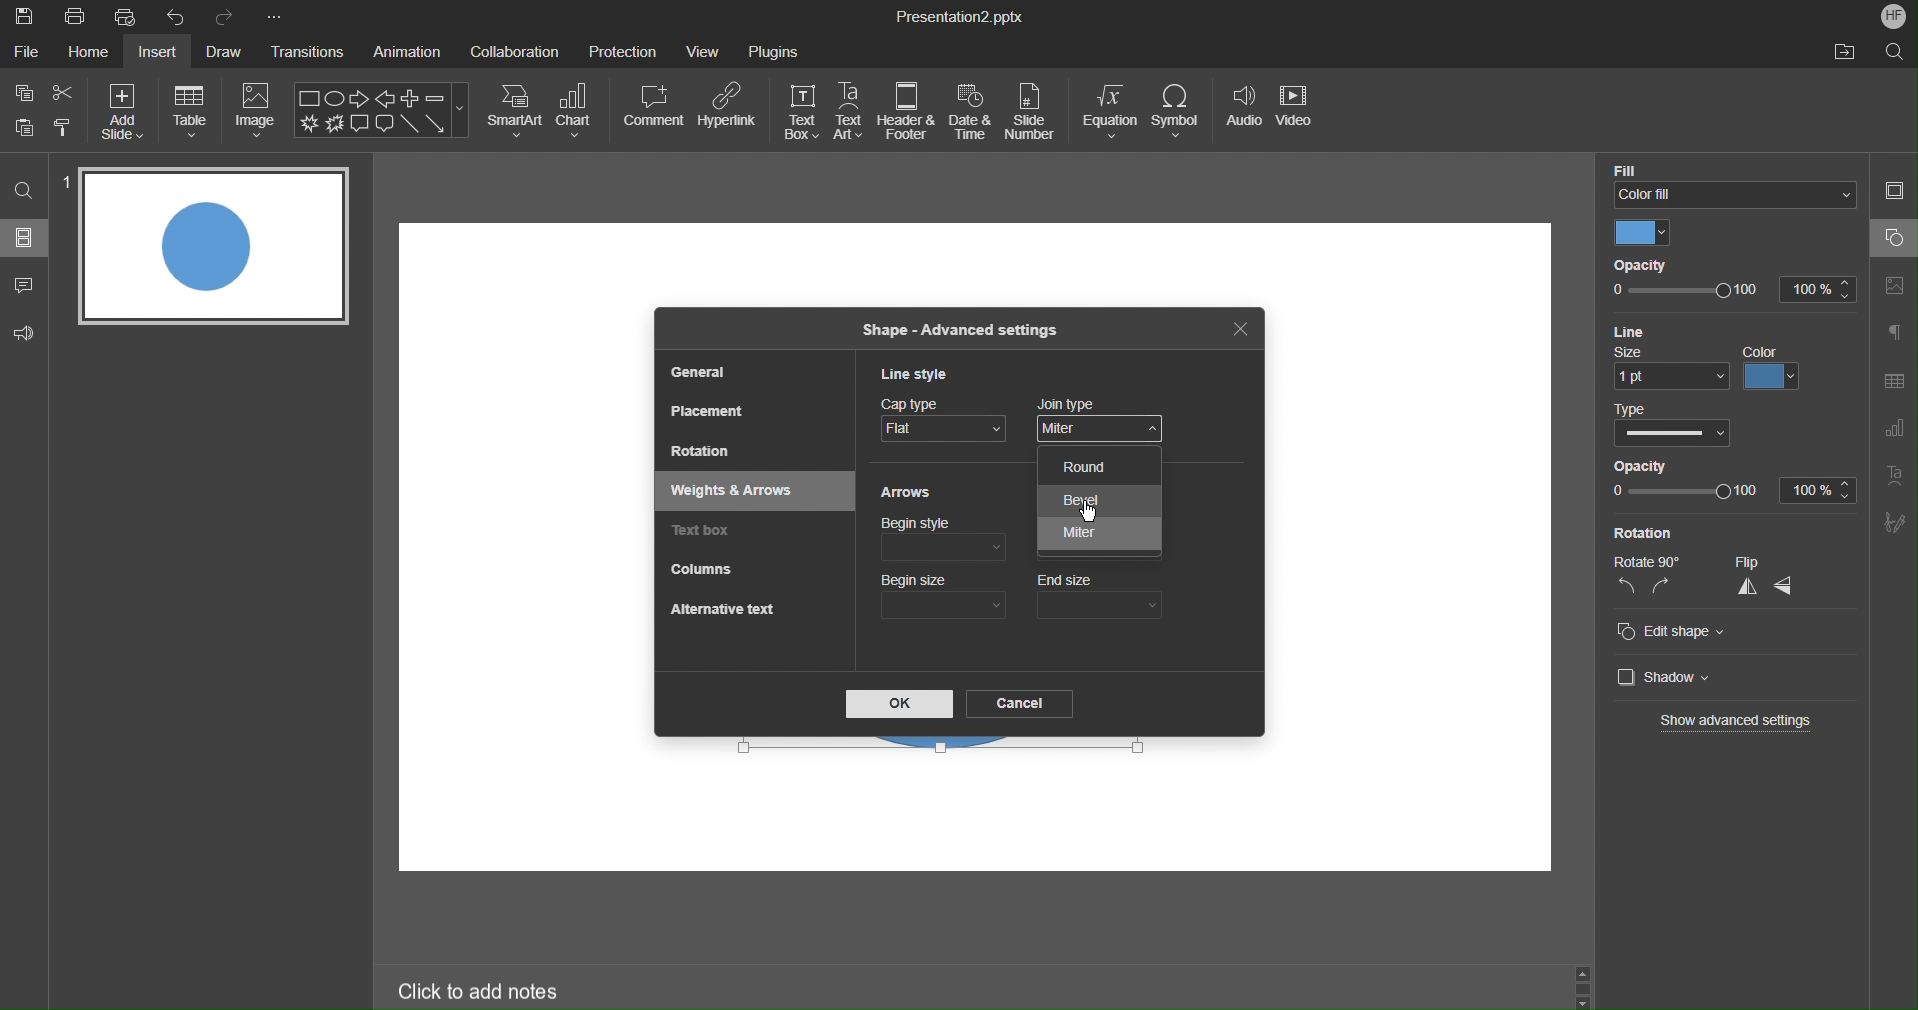 The height and width of the screenshot is (1010, 1918). What do you see at coordinates (1087, 517) in the screenshot?
I see `Cursor` at bounding box center [1087, 517].